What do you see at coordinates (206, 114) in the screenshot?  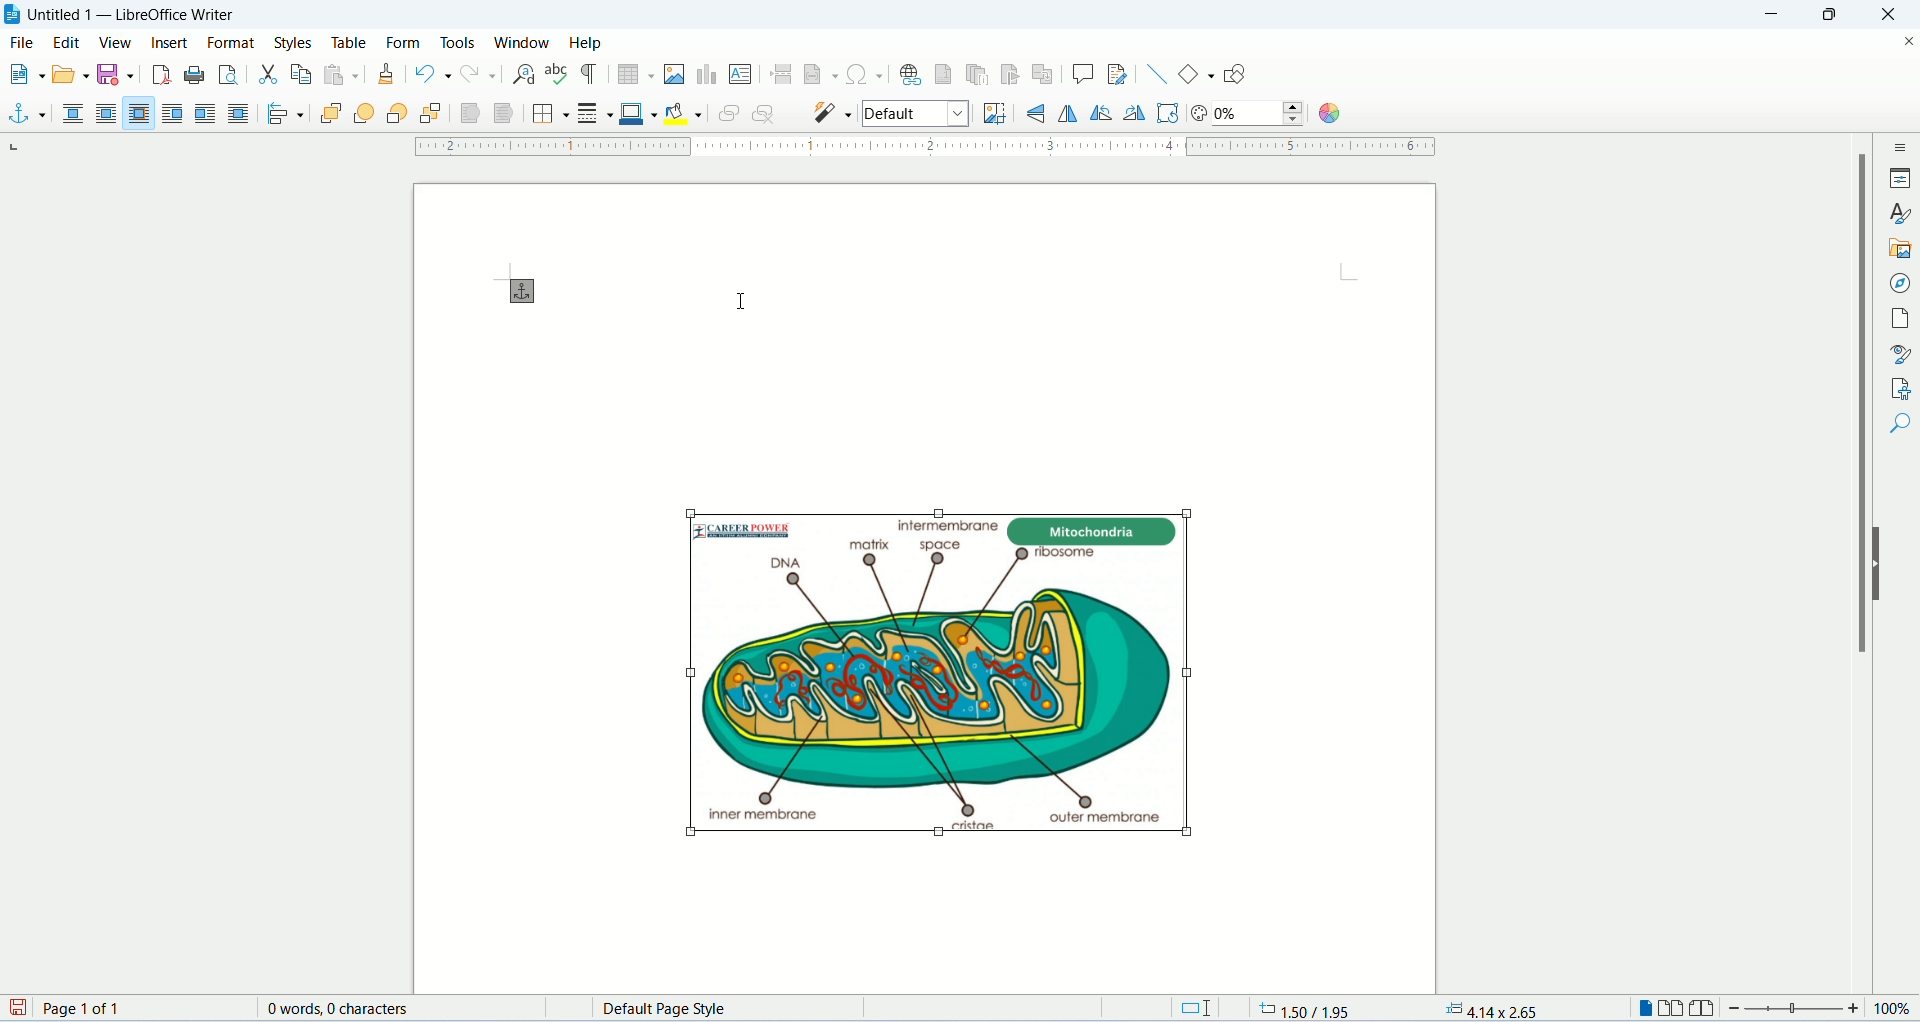 I see `after` at bounding box center [206, 114].